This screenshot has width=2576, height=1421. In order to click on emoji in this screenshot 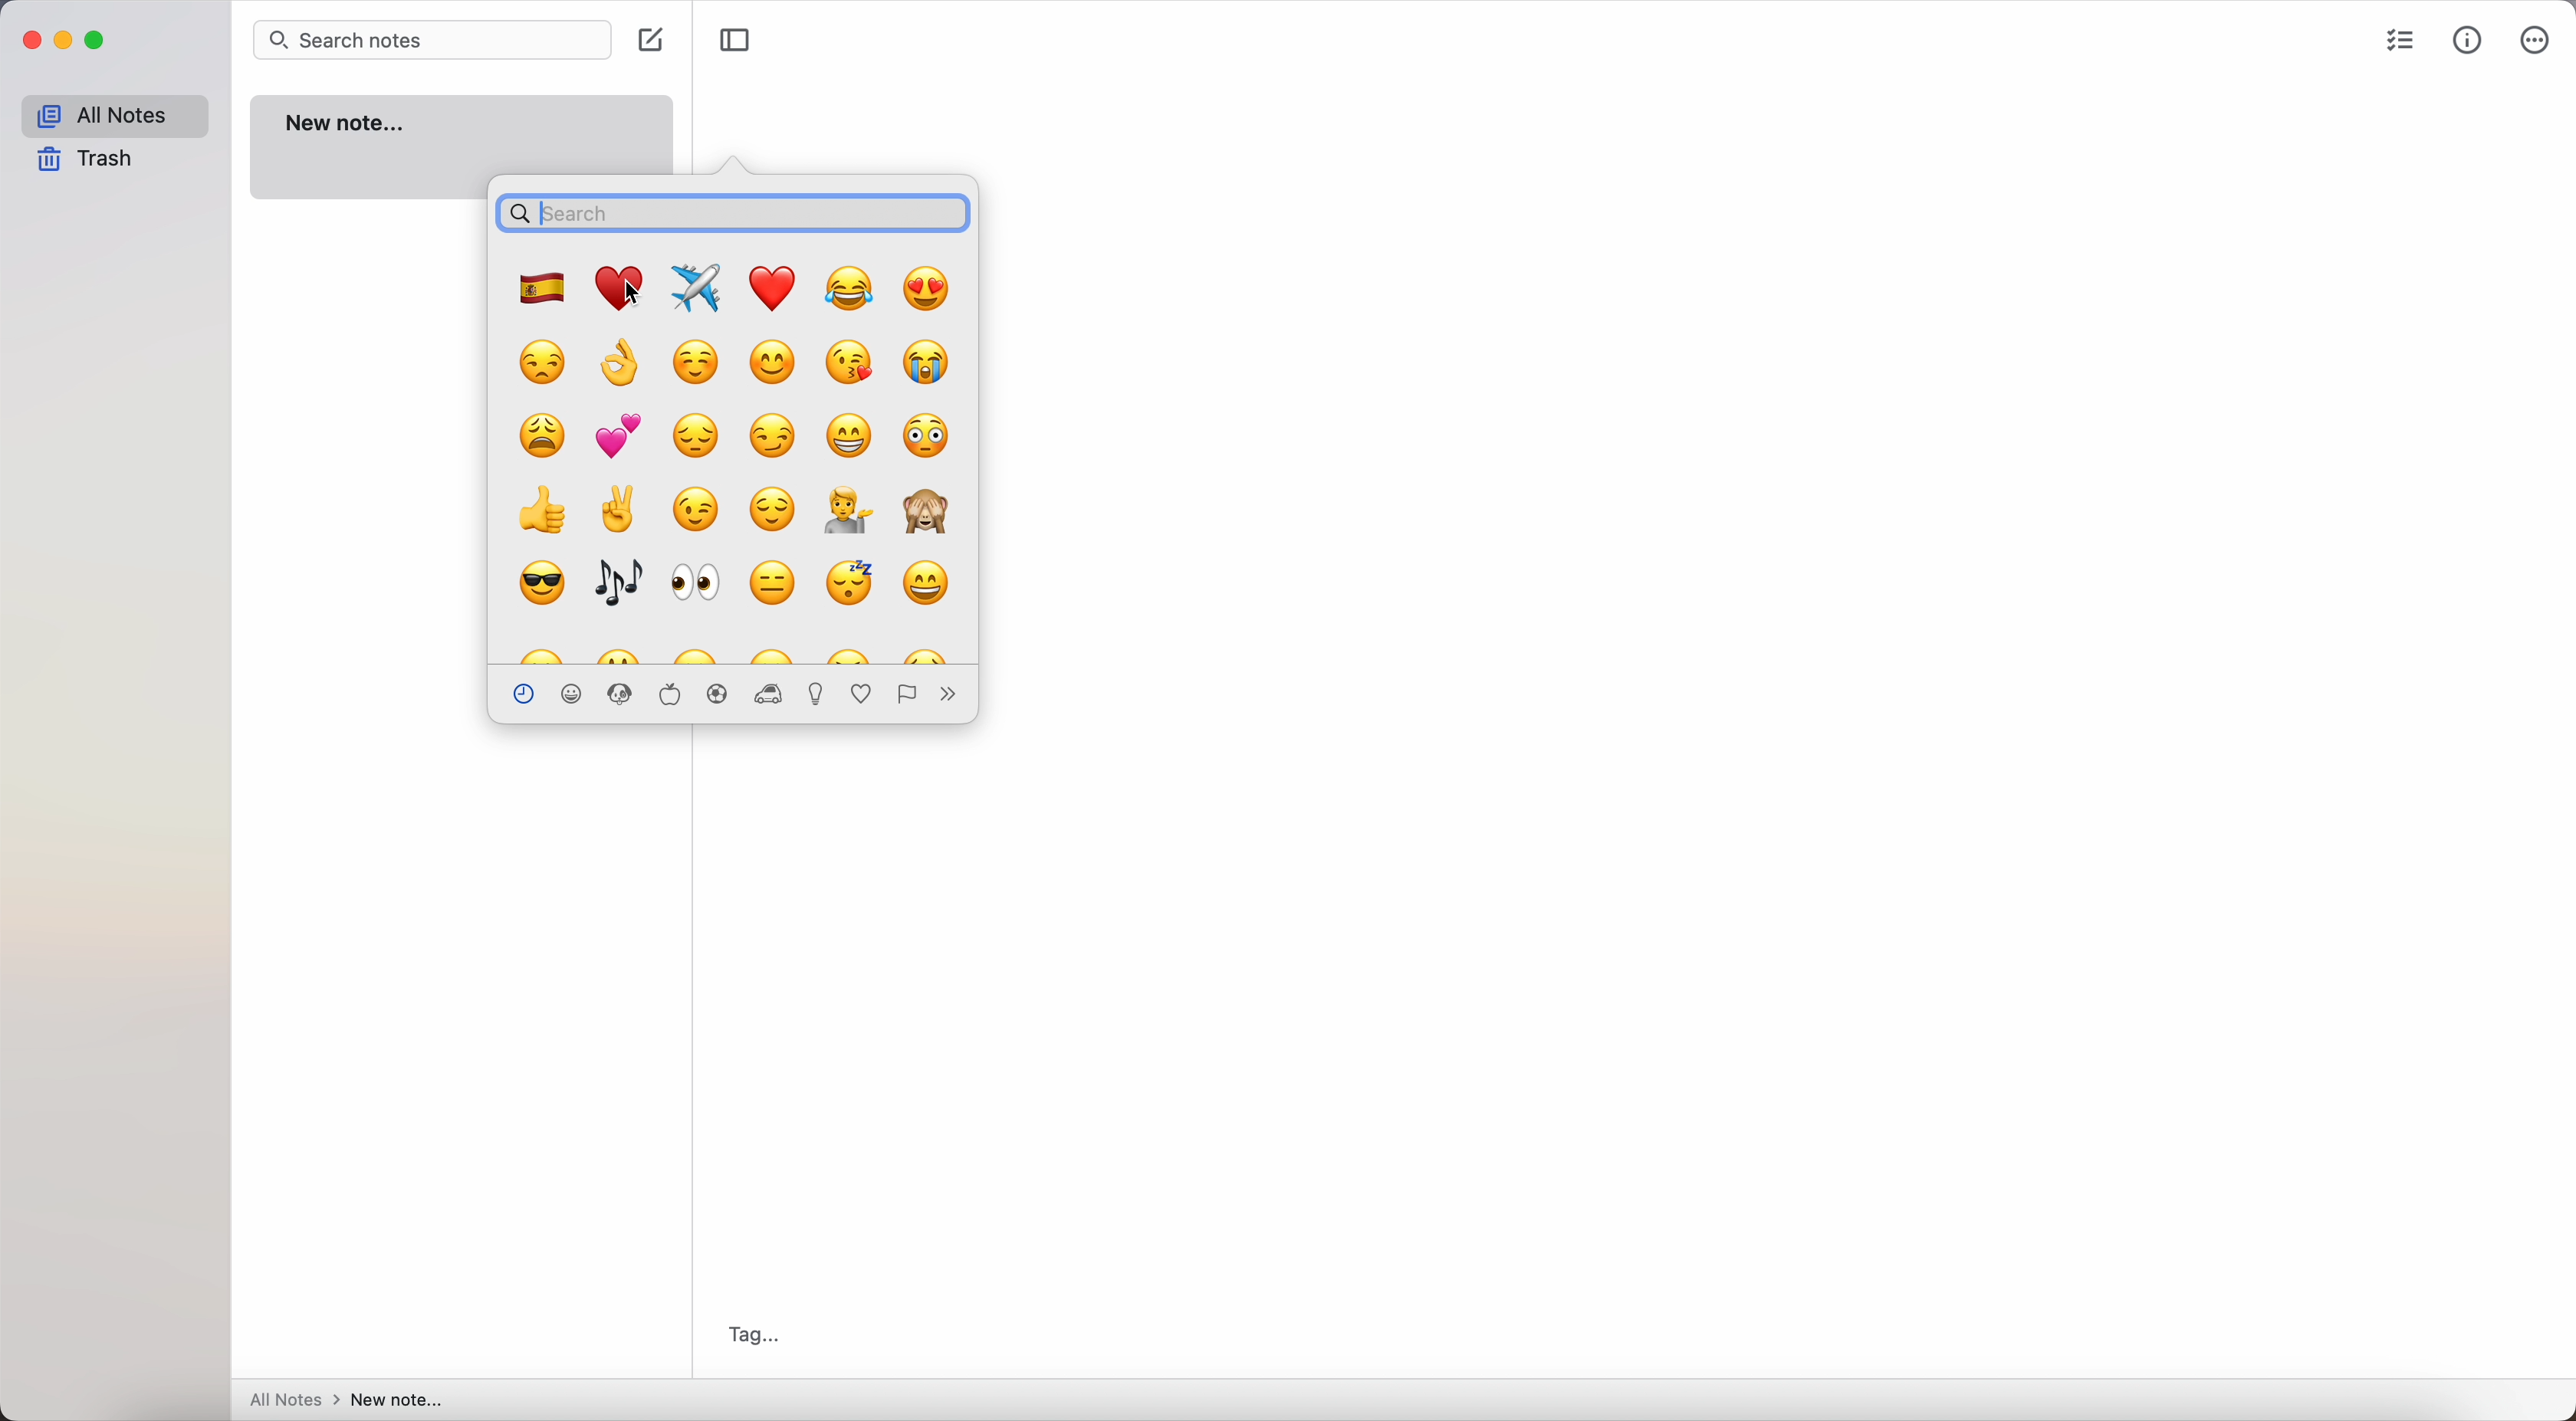, I will do `click(850, 512)`.